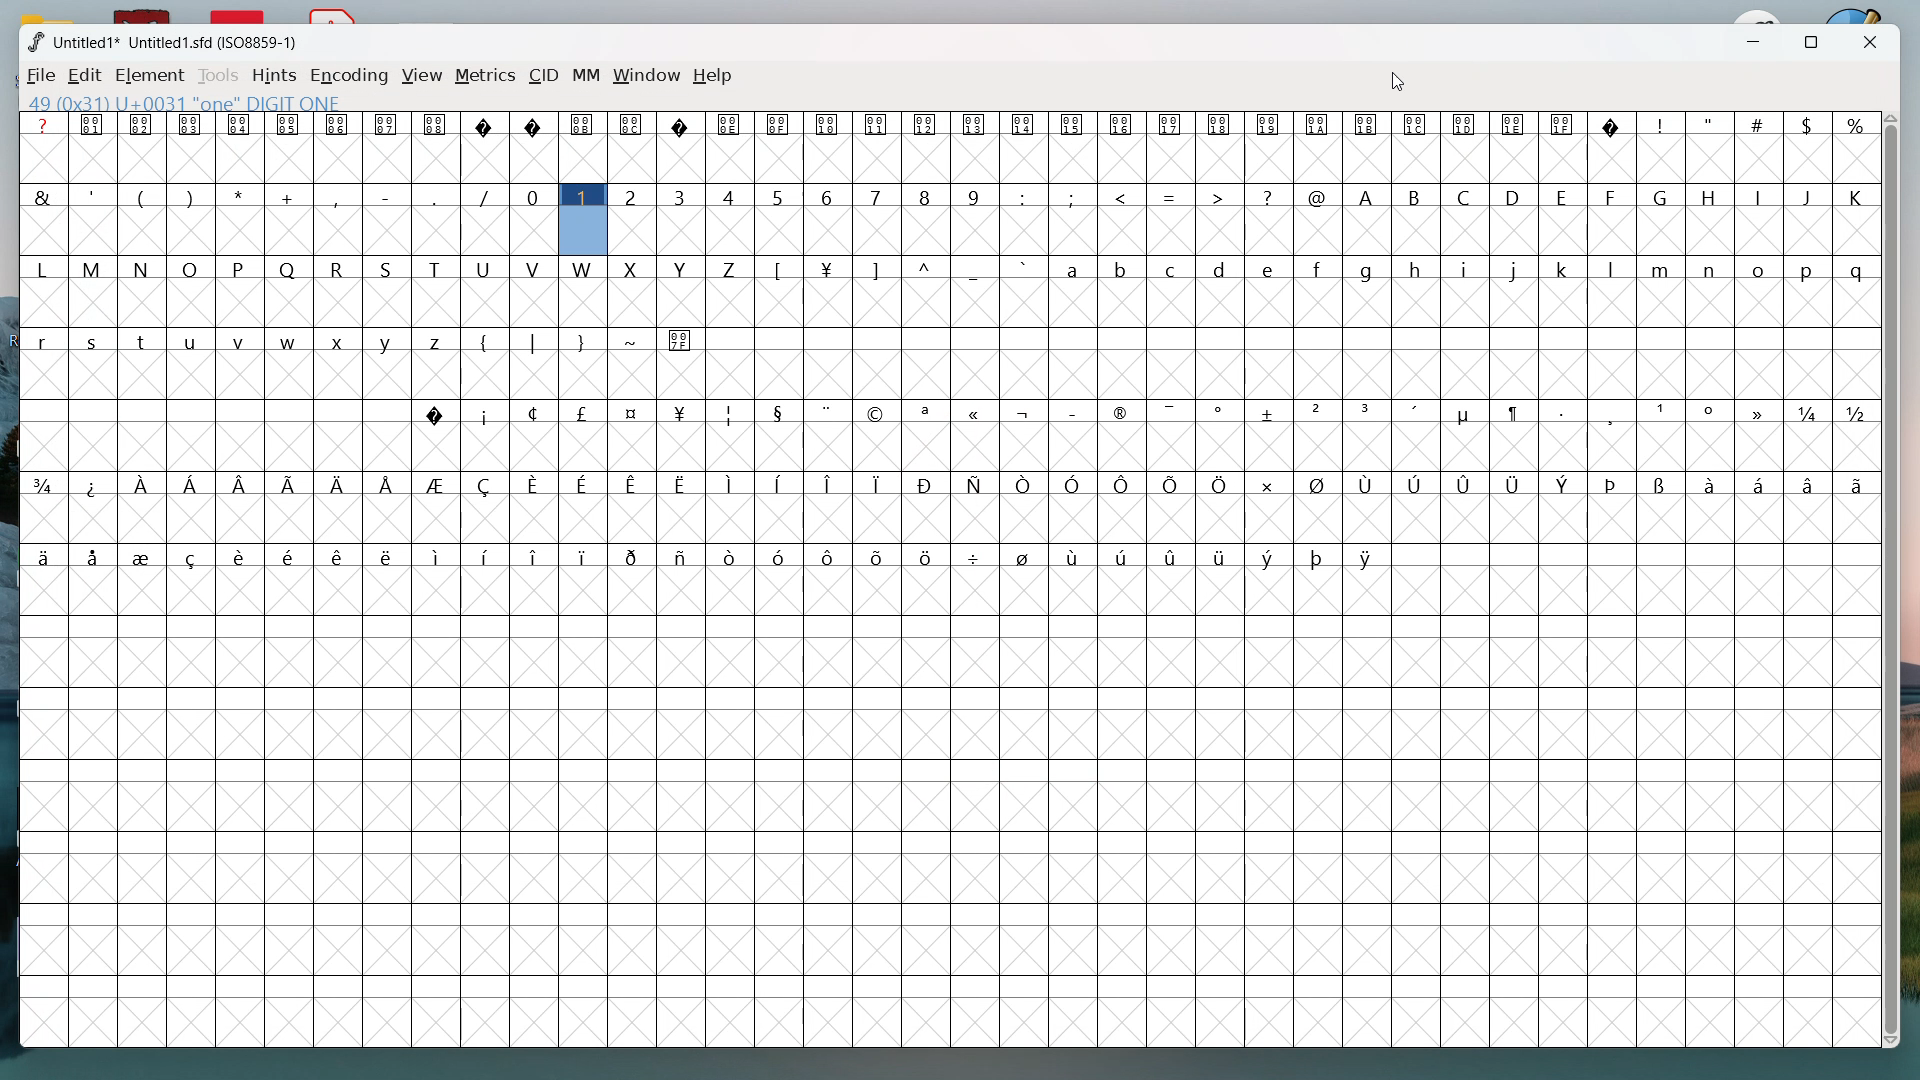 The image size is (1920, 1080). I want to click on z, so click(440, 339).